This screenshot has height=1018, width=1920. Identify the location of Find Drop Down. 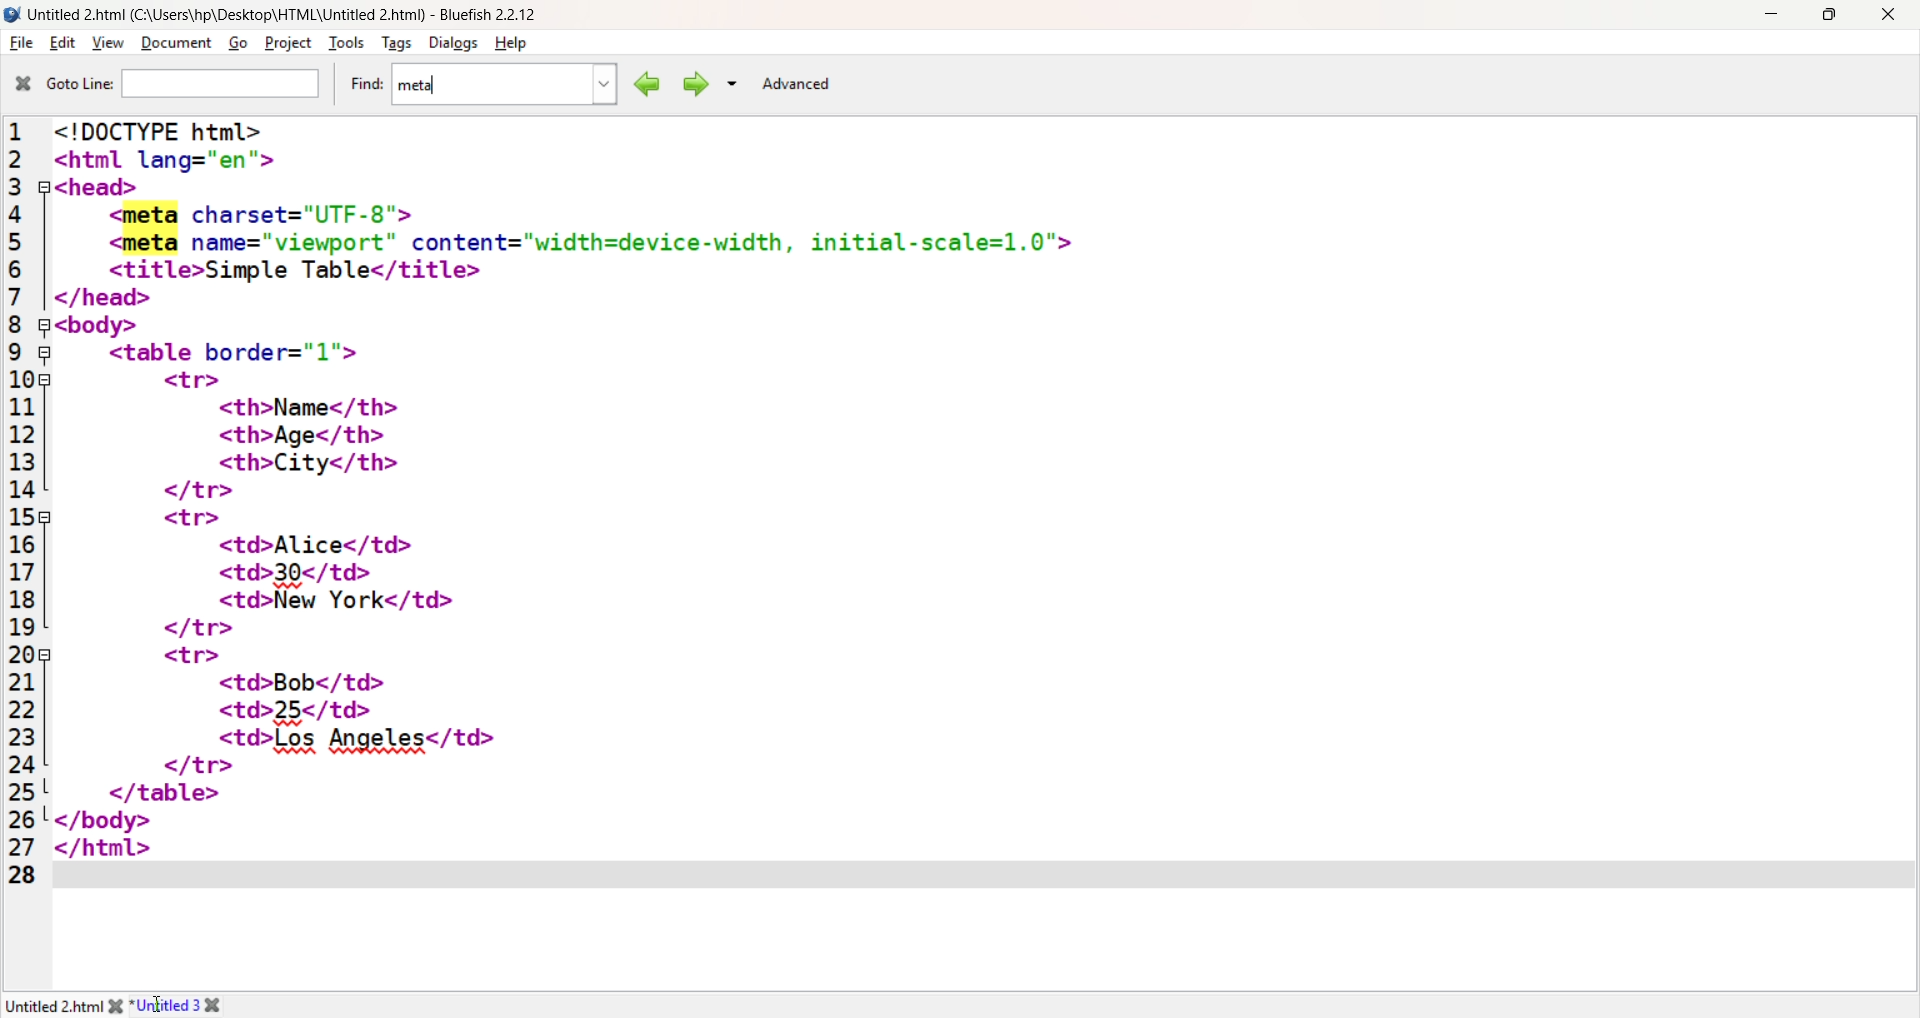
(600, 85).